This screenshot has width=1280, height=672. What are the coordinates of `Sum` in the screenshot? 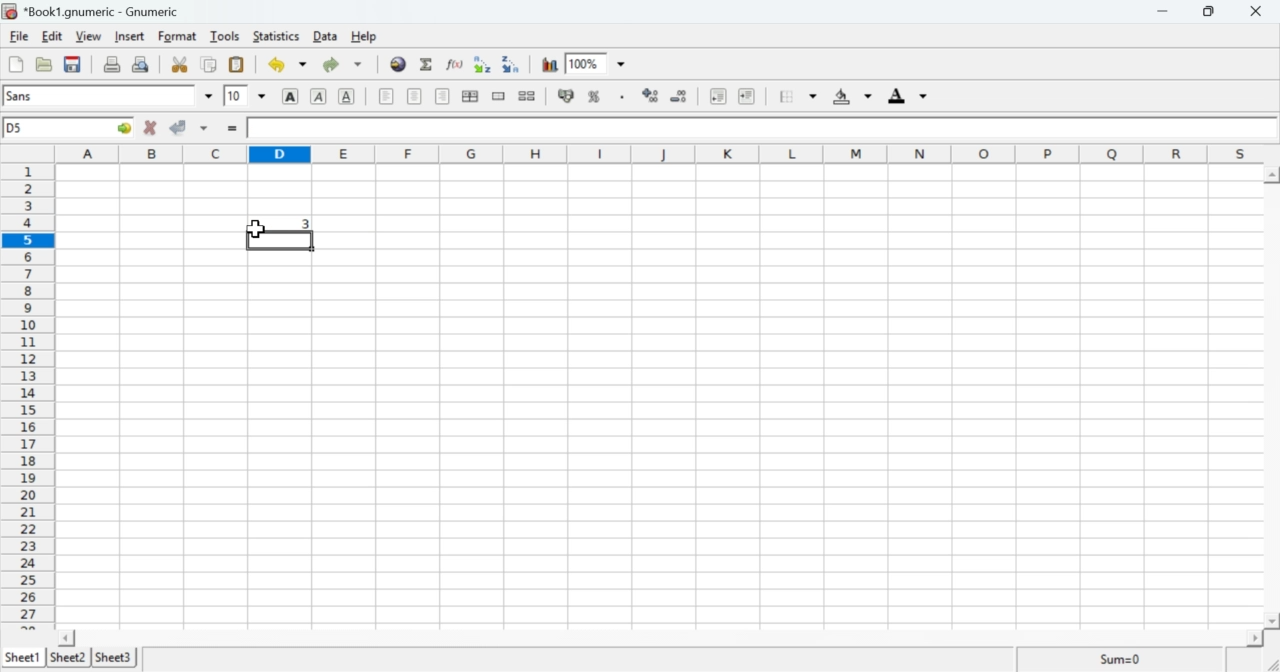 It's located at (1118, 659).